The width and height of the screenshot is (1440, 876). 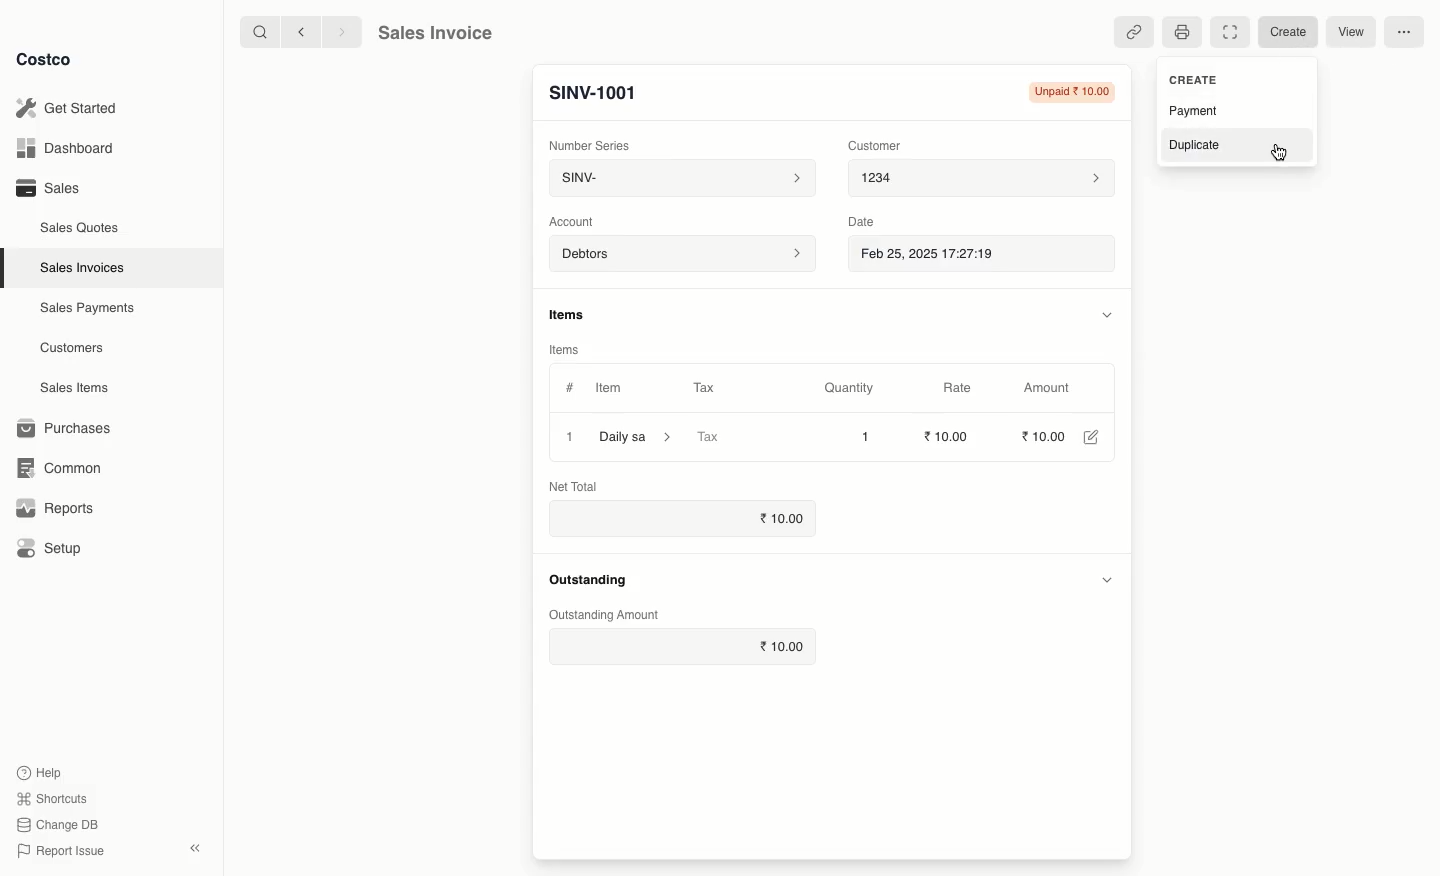 What do you see at coordinates (49, 189) in the screenshot?
I see `Sales` at bounding box center [49, 189].